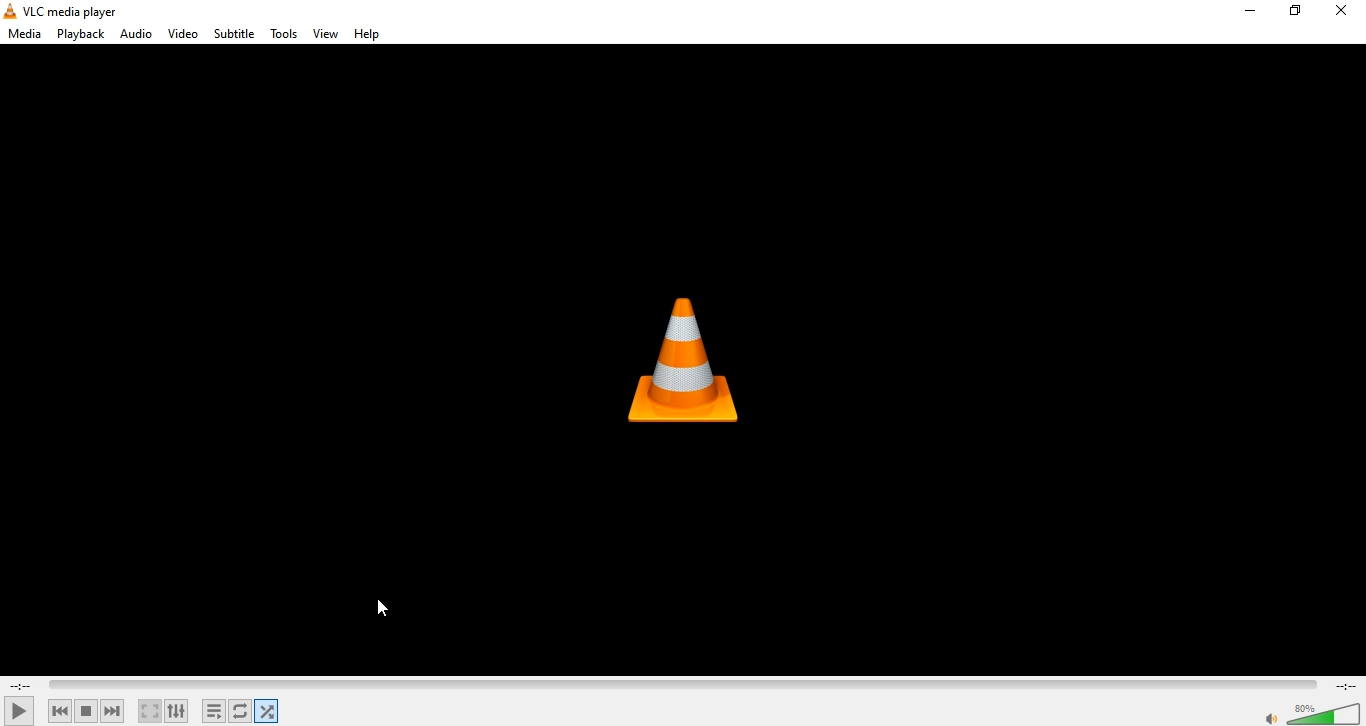 Image resolution: width=1366 pixels, height=726 pixels. I want to click on random, so click(274, 710).